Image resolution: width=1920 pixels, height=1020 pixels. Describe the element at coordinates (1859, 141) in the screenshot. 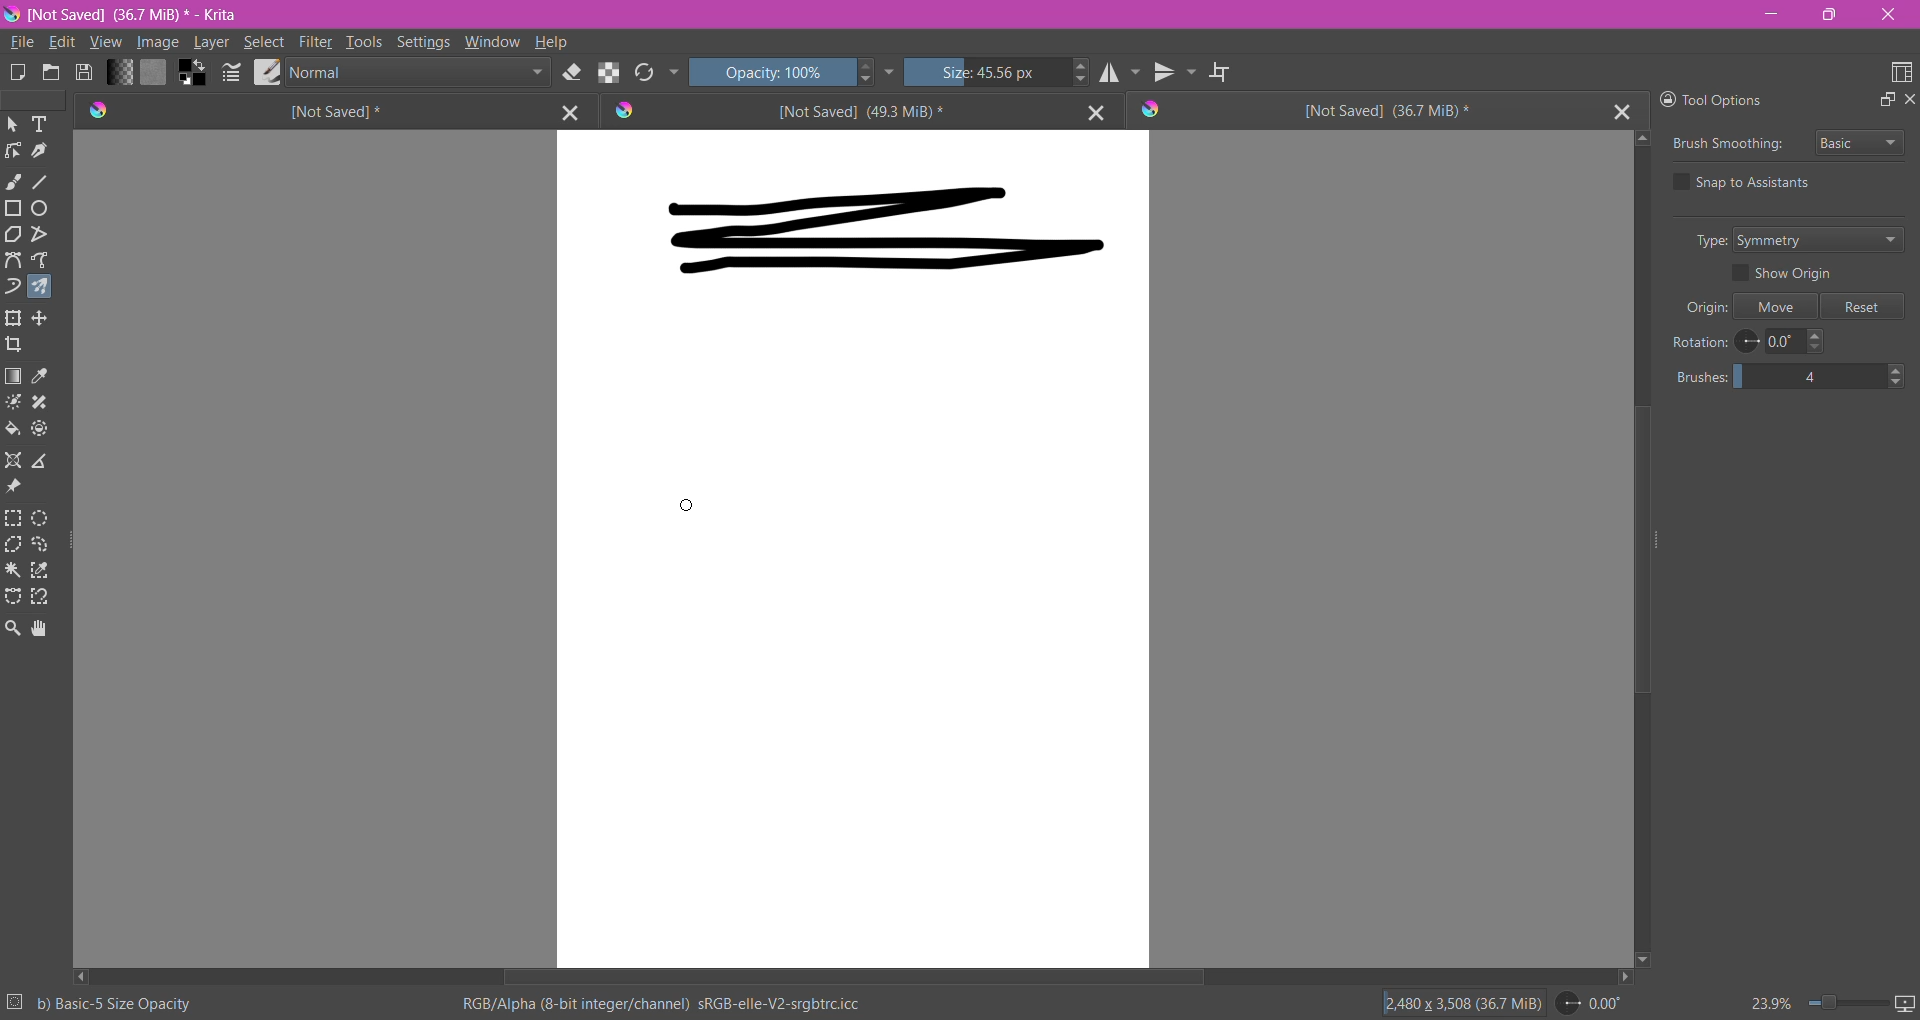

I see `Select Brush Smoothing style` at that location.